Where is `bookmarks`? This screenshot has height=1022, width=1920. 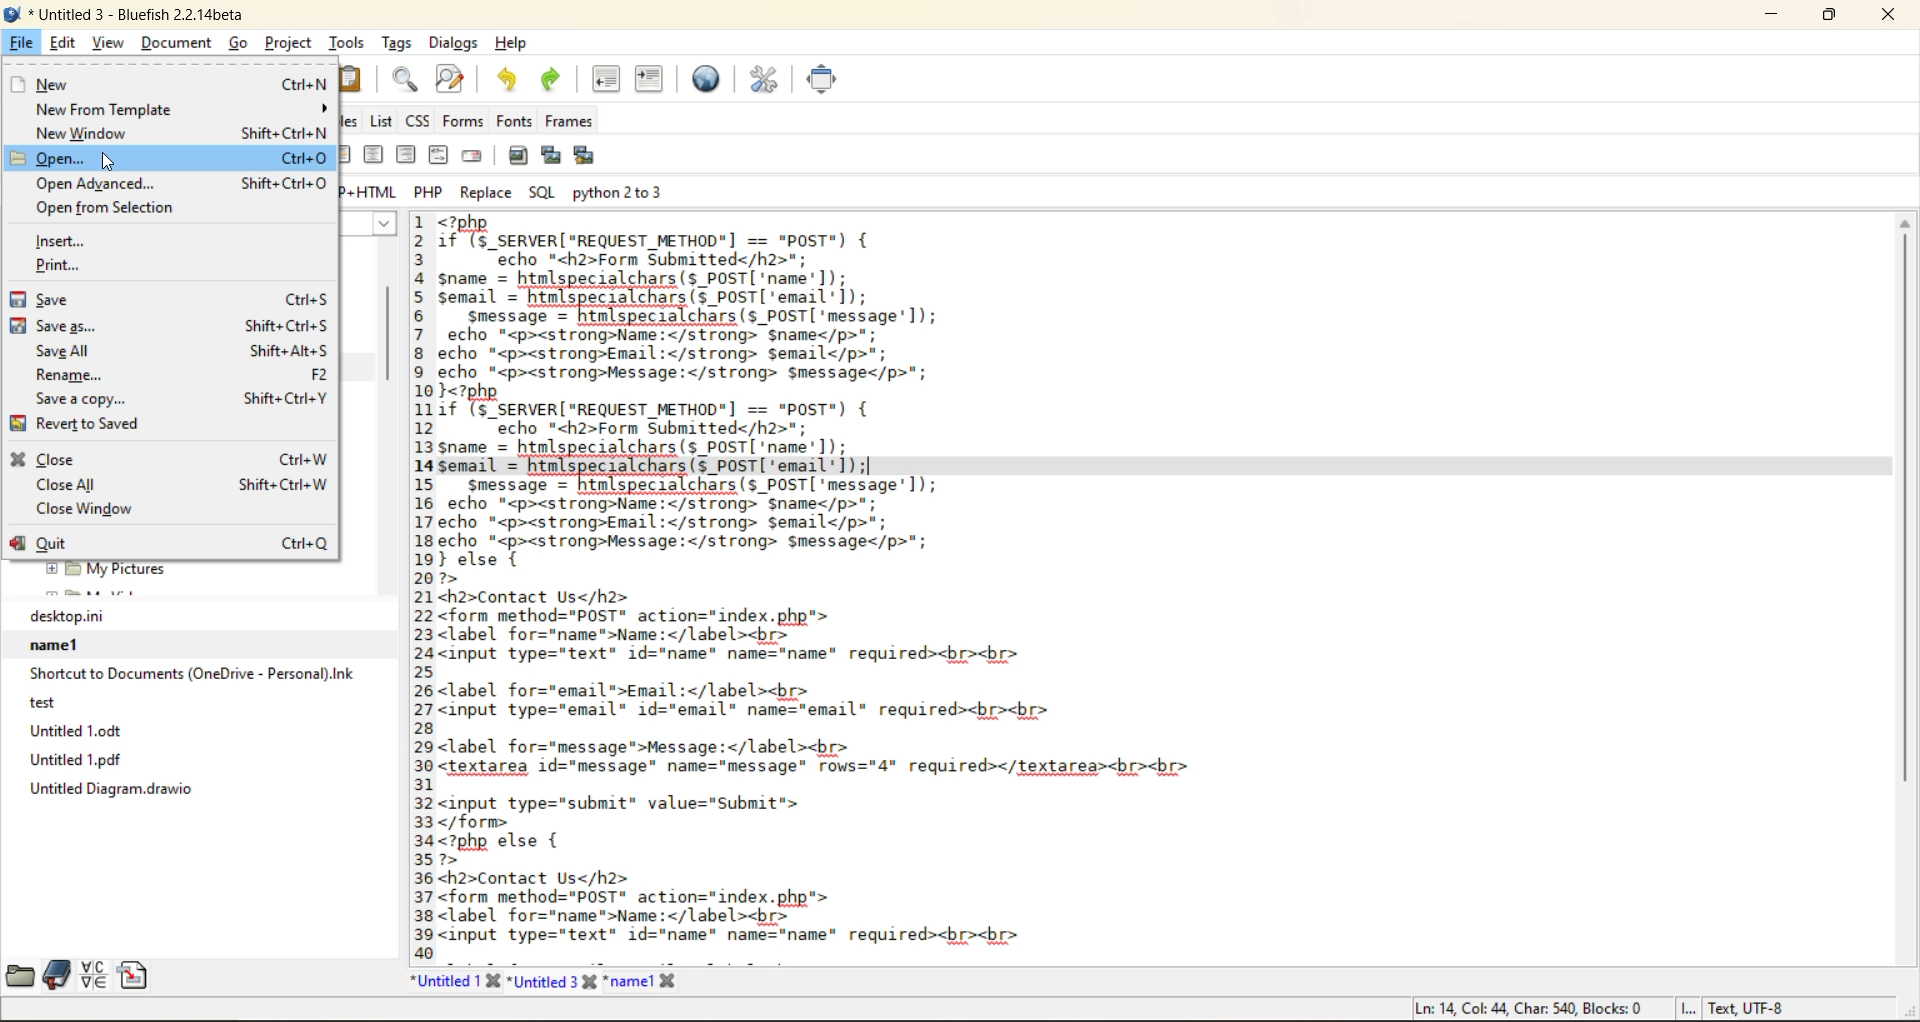 bookmarks is located at coordinates (55, 975).